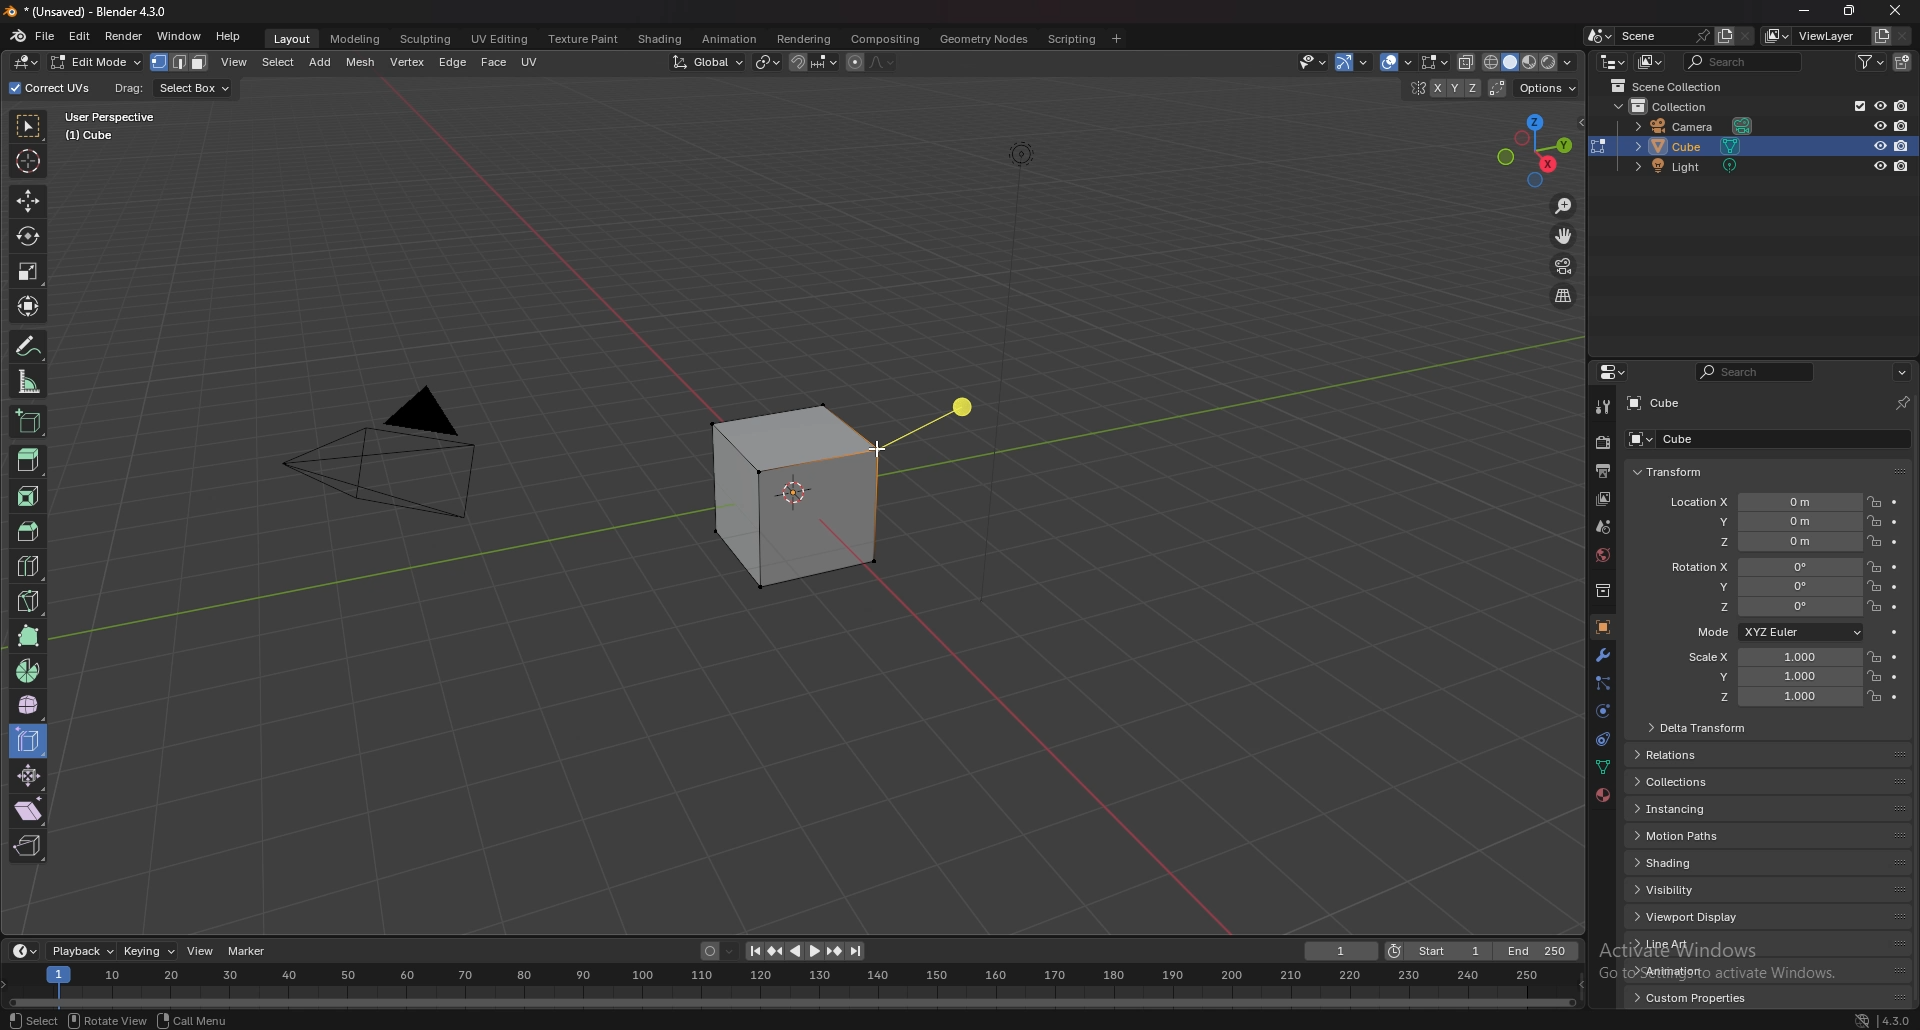 This screenshot has width=1920, height=1030. Describe the element at coordinates (1565, 265) in the screenshot. I see `camera view` at that location.